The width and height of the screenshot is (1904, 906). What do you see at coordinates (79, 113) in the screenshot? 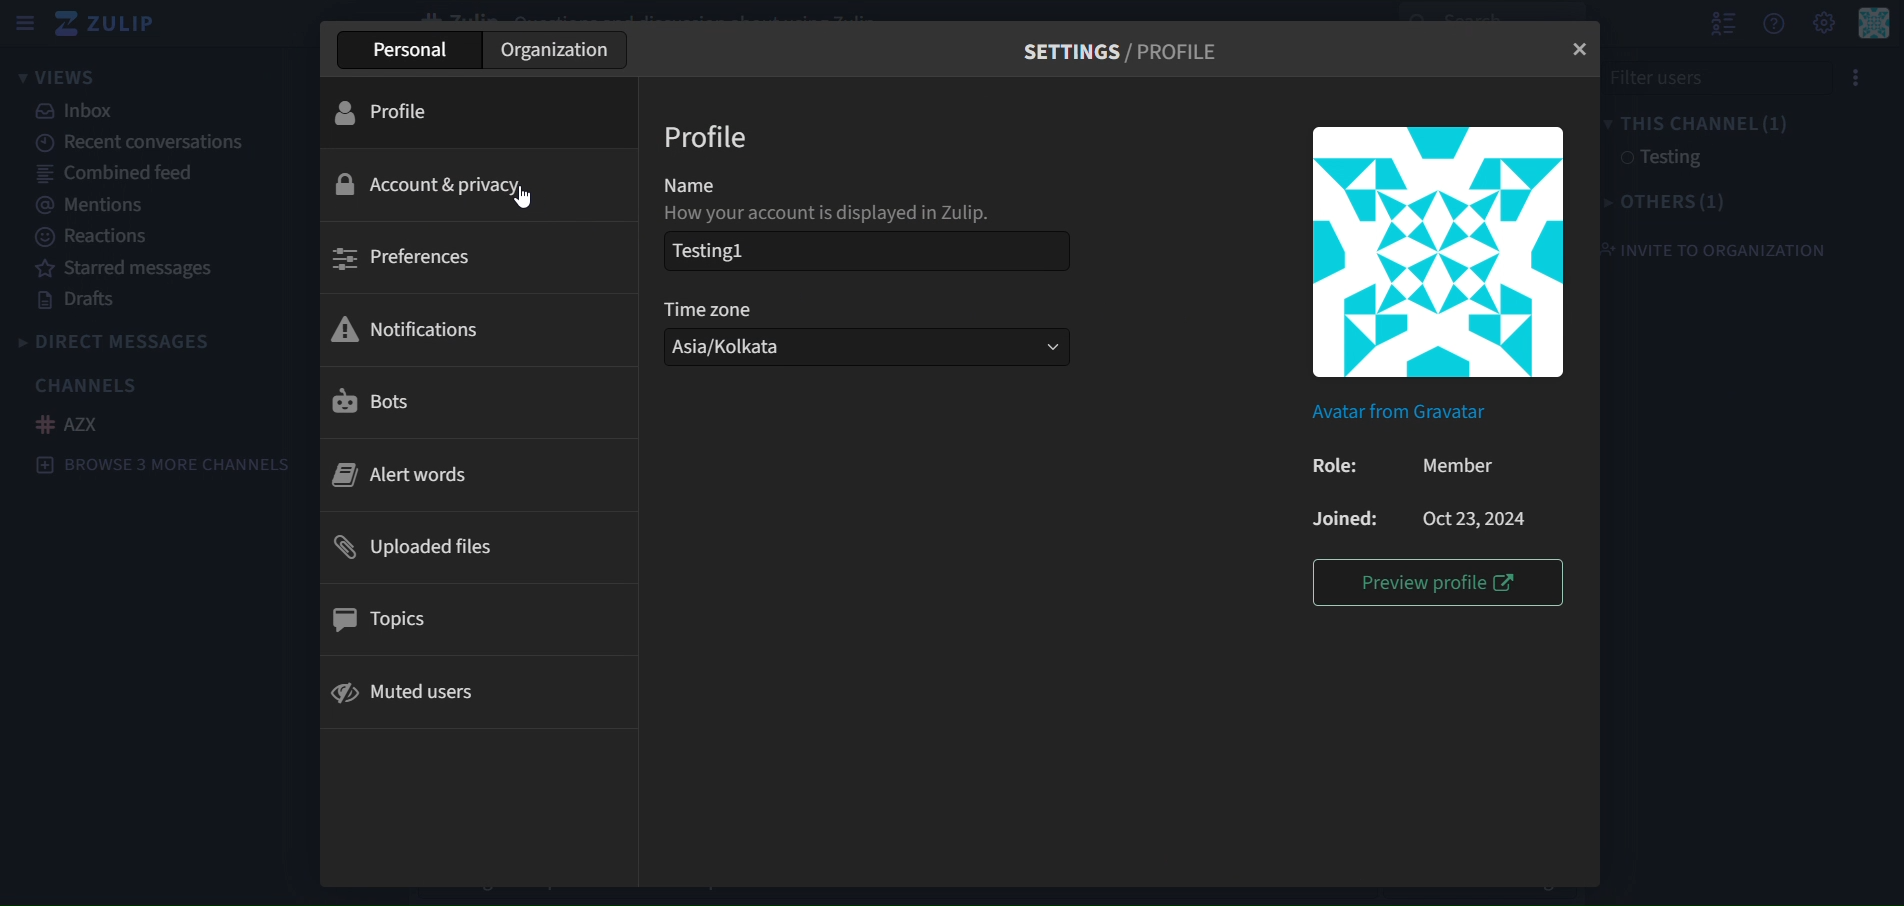
I see `inbox` at bounding box center [79, 113].